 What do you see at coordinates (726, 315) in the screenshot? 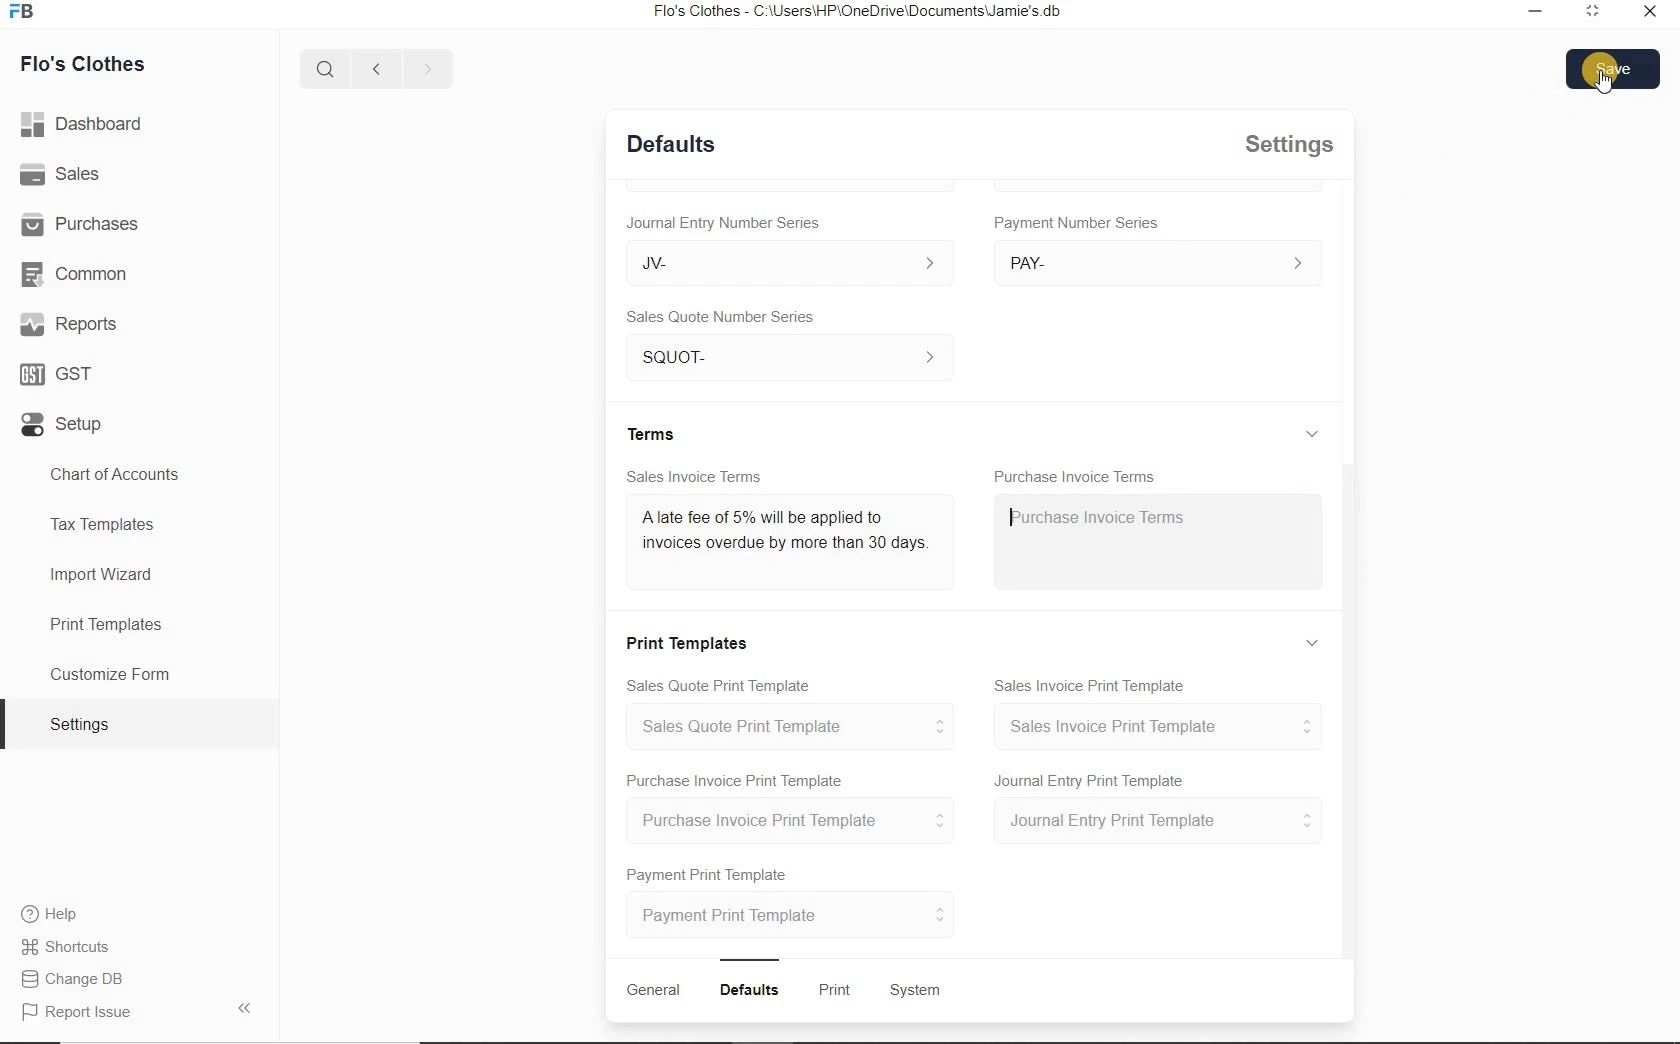
I see `Sales Quote Number Series` at bounding box center [726, 315].